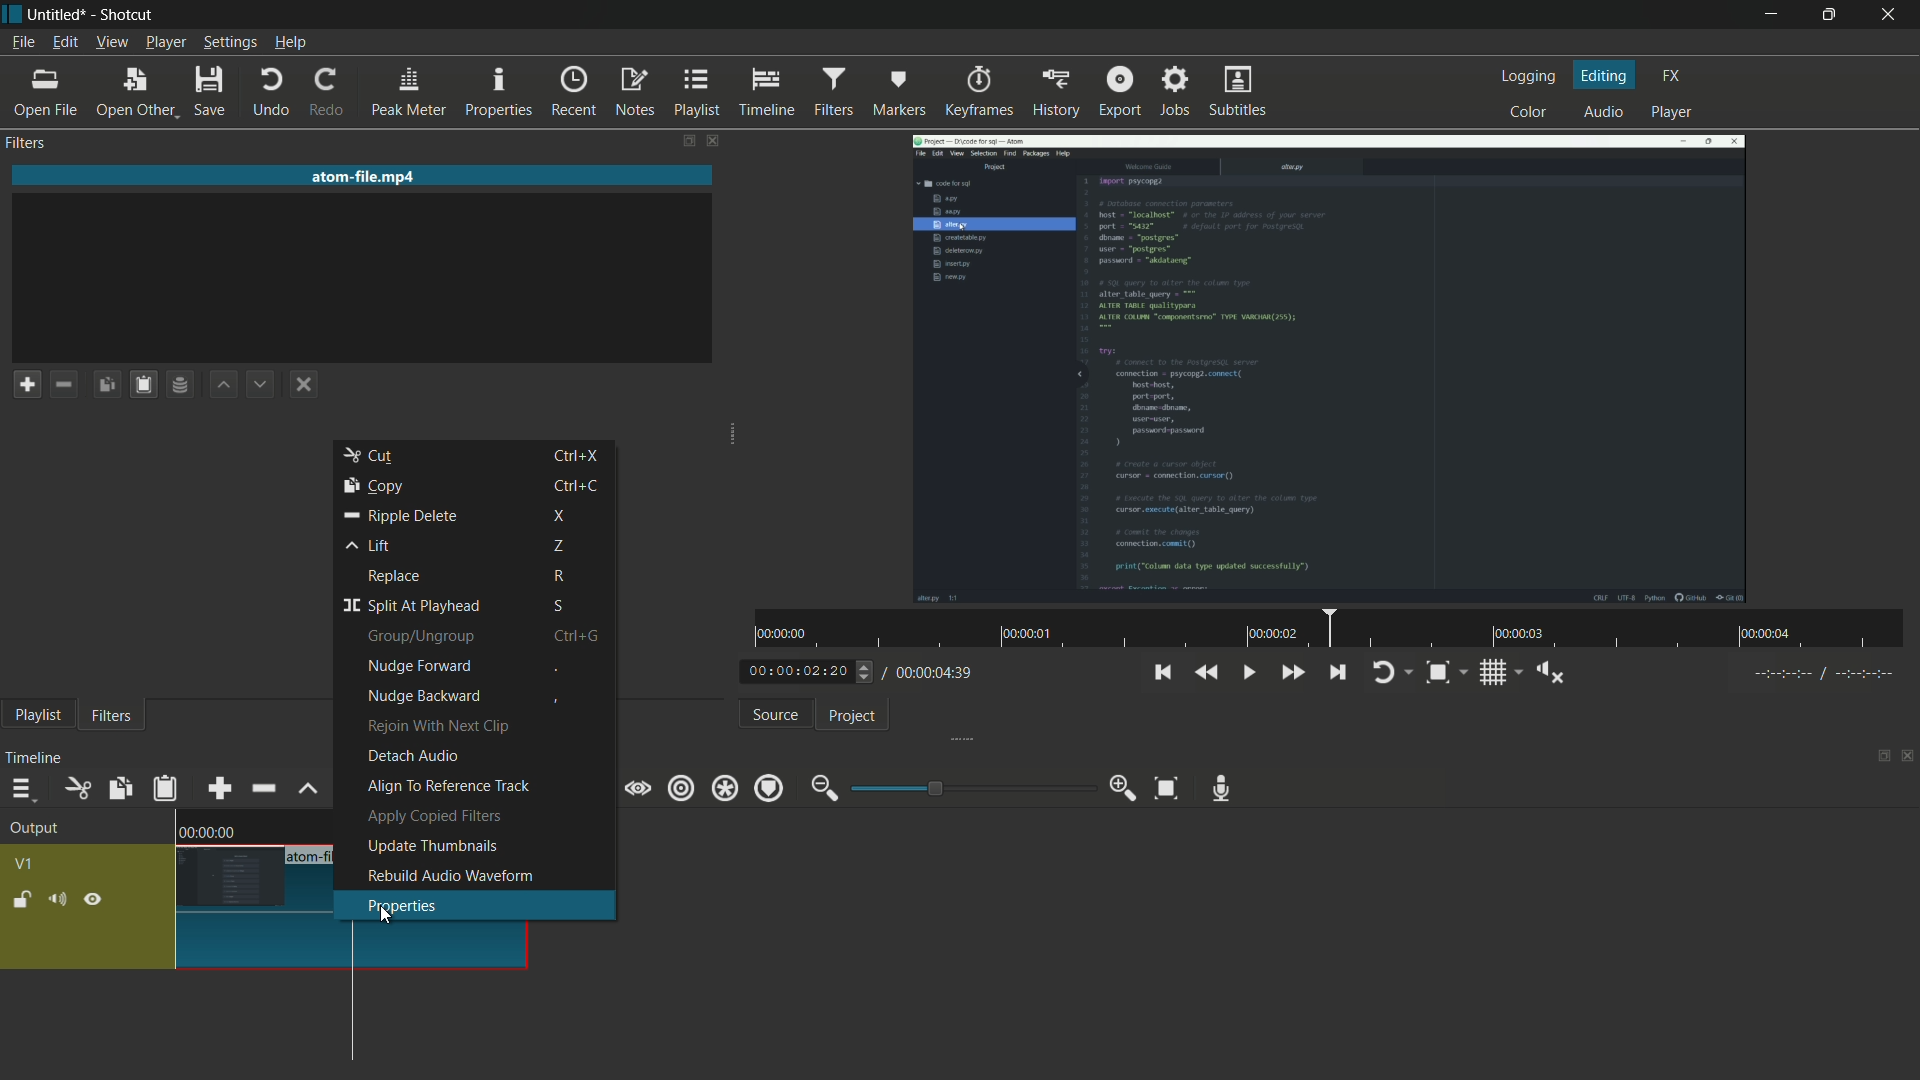  What do you see at coordinates (415, 757) in the screenshot?
I see `detach audio` at bounding box center [415, 757].